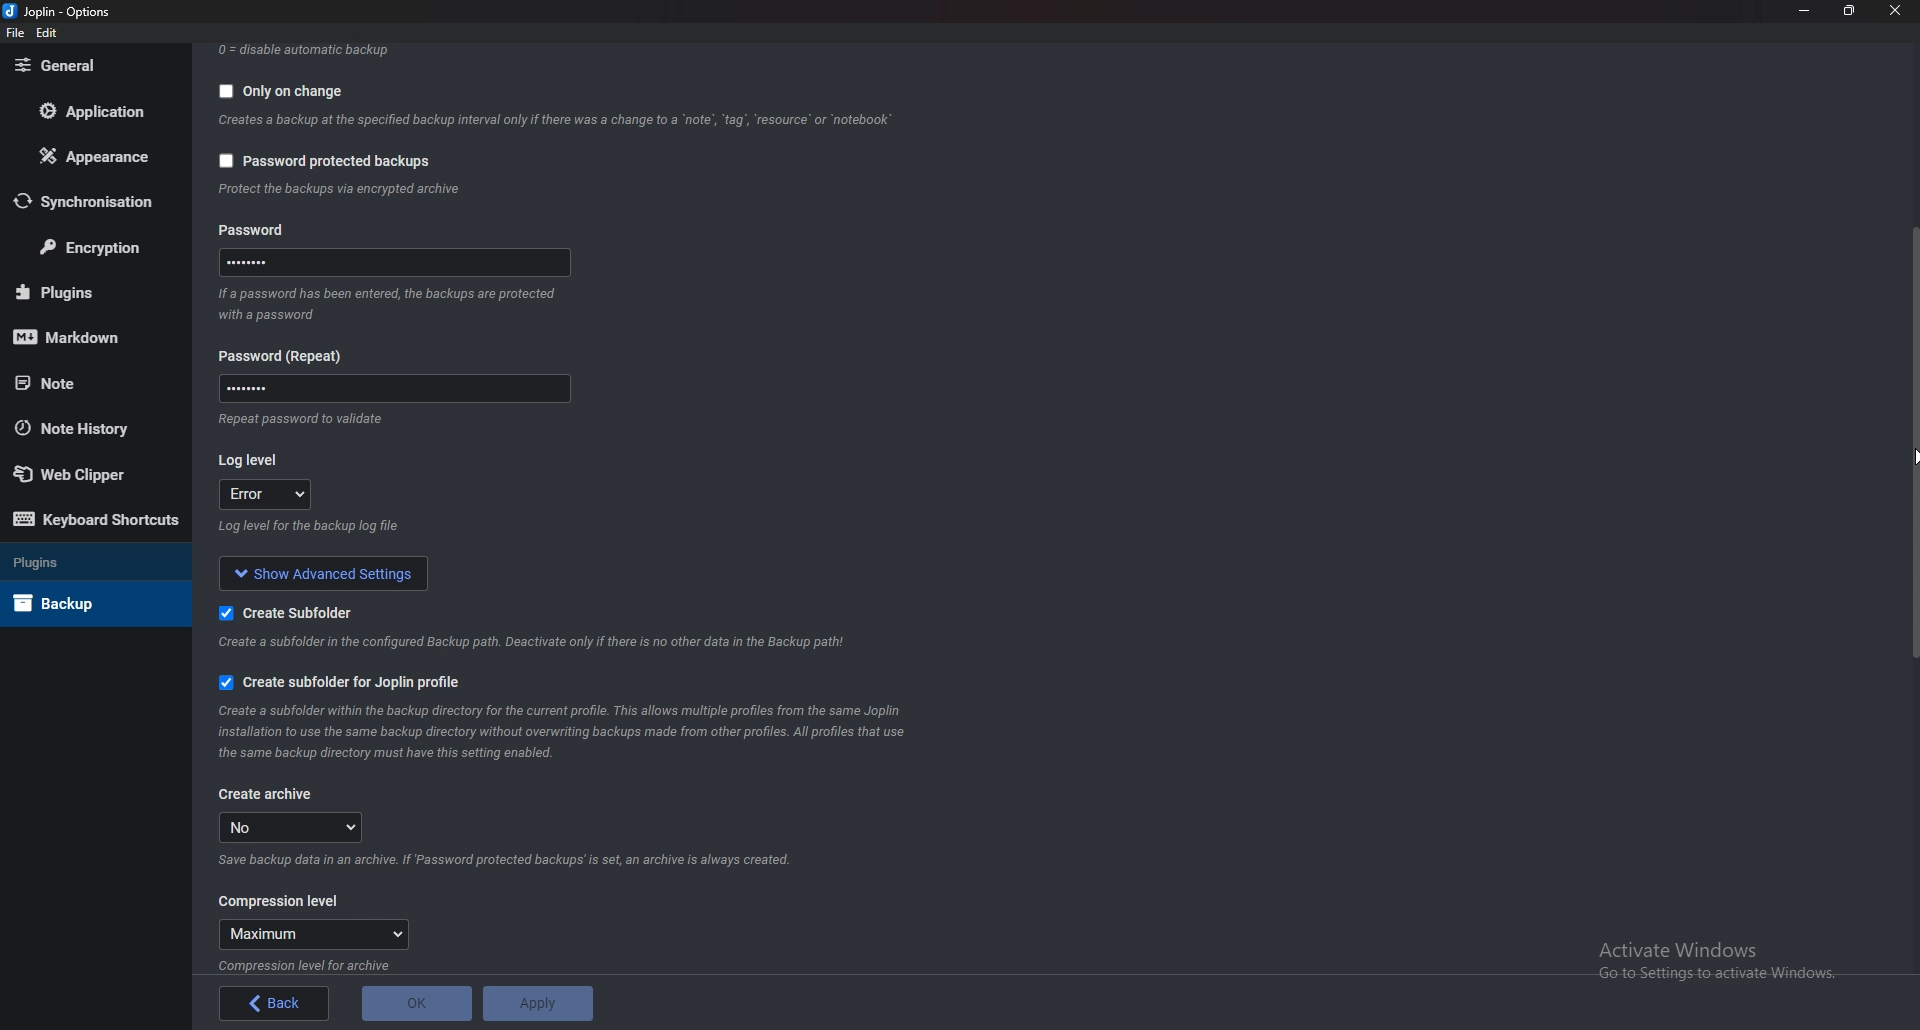  I want to click on Appearance, so click(100, 154).